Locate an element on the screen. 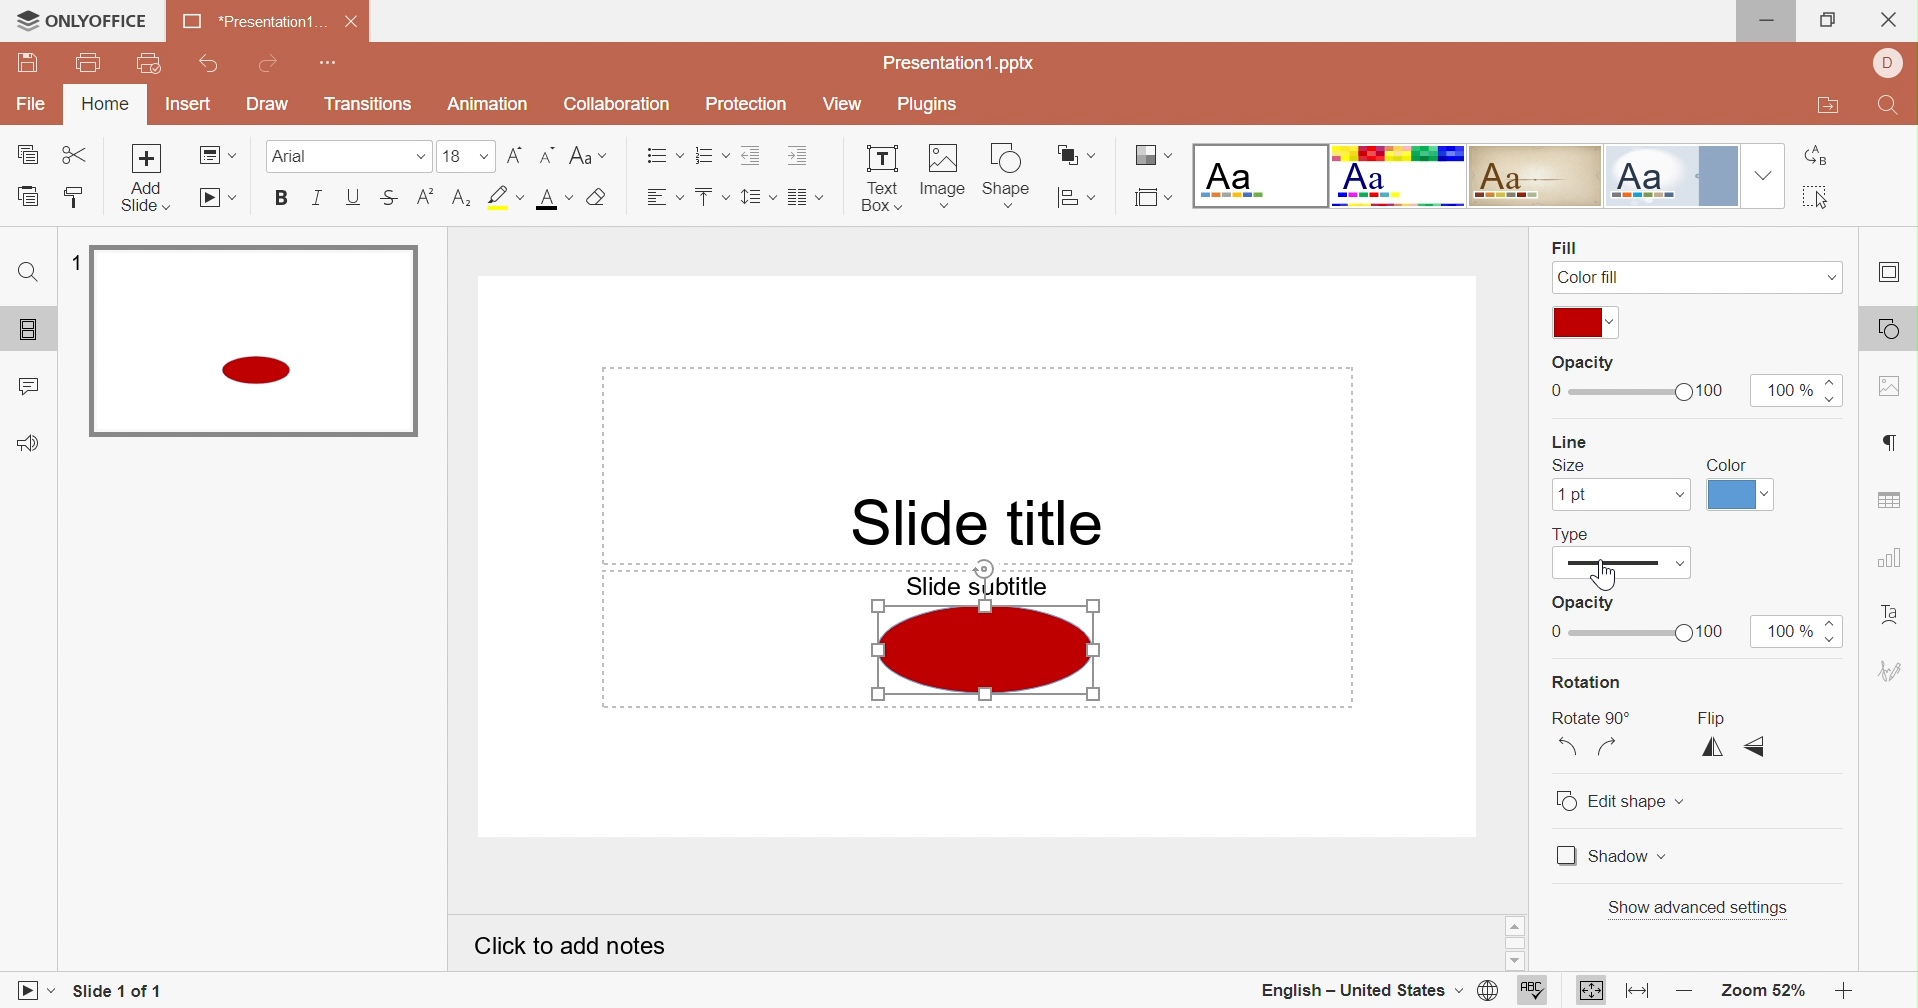 This screenshot has height=1008, width=1918. Rotate 90° Clockwise is located at coordinates (1606, 747).